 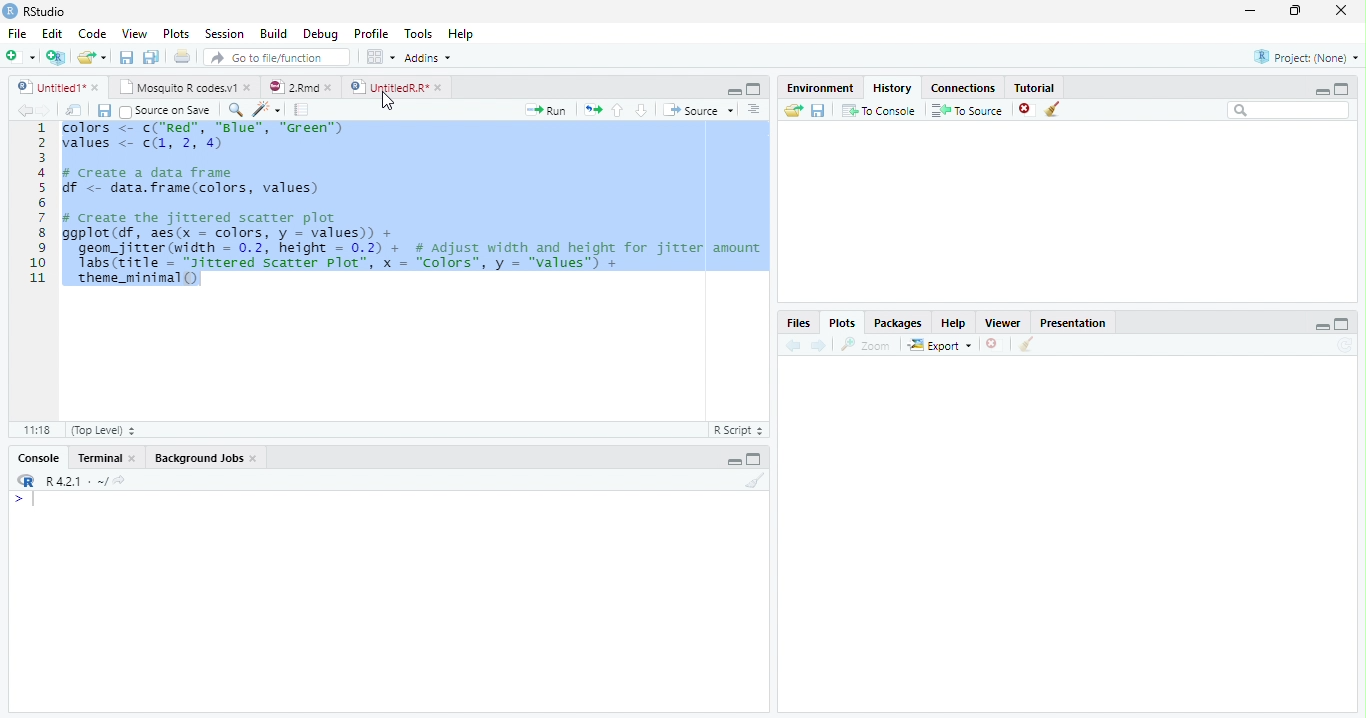 I want to click on Code, so click(x=92, y=33).